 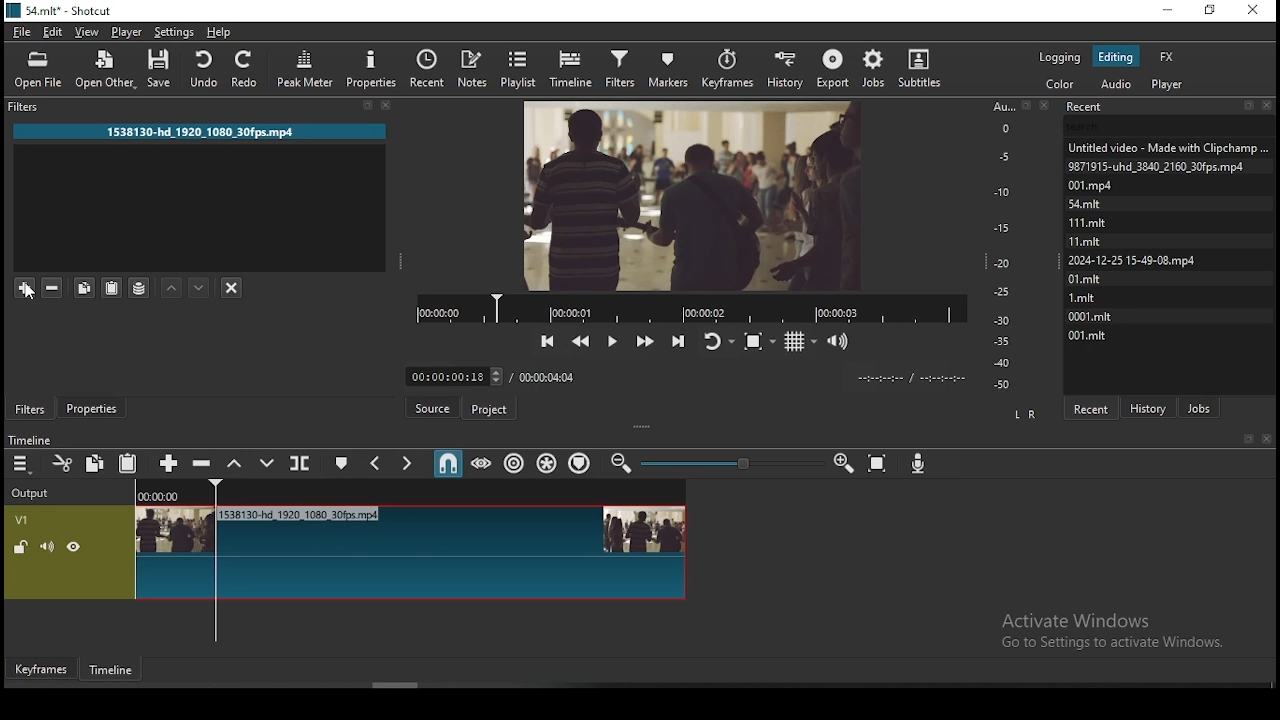 What do you see at coordinates (1083, 240) in the screenshot?
I see `11.mit` at bounding box center [1083, 240].